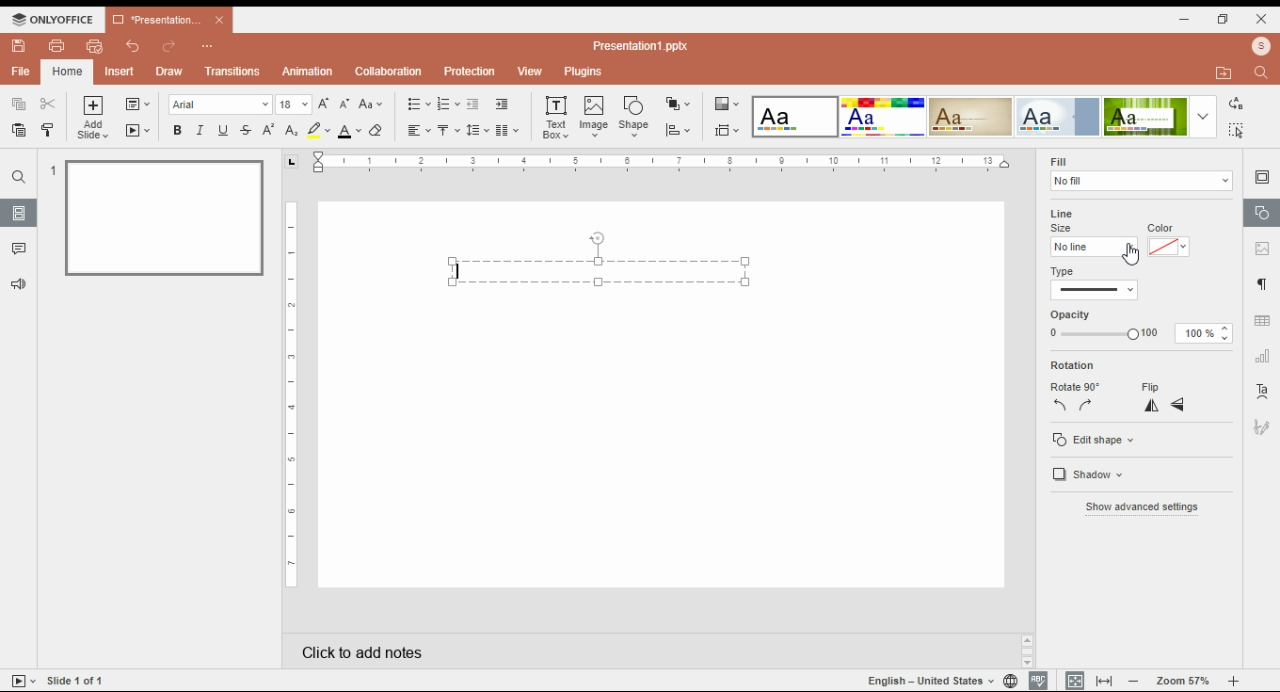 The width and height of the screenshot is (1280, 692). What do you see at coordinates (417, 131) in the screenshot?
I see `horizontal alignment` at bounding box center [417, 131].